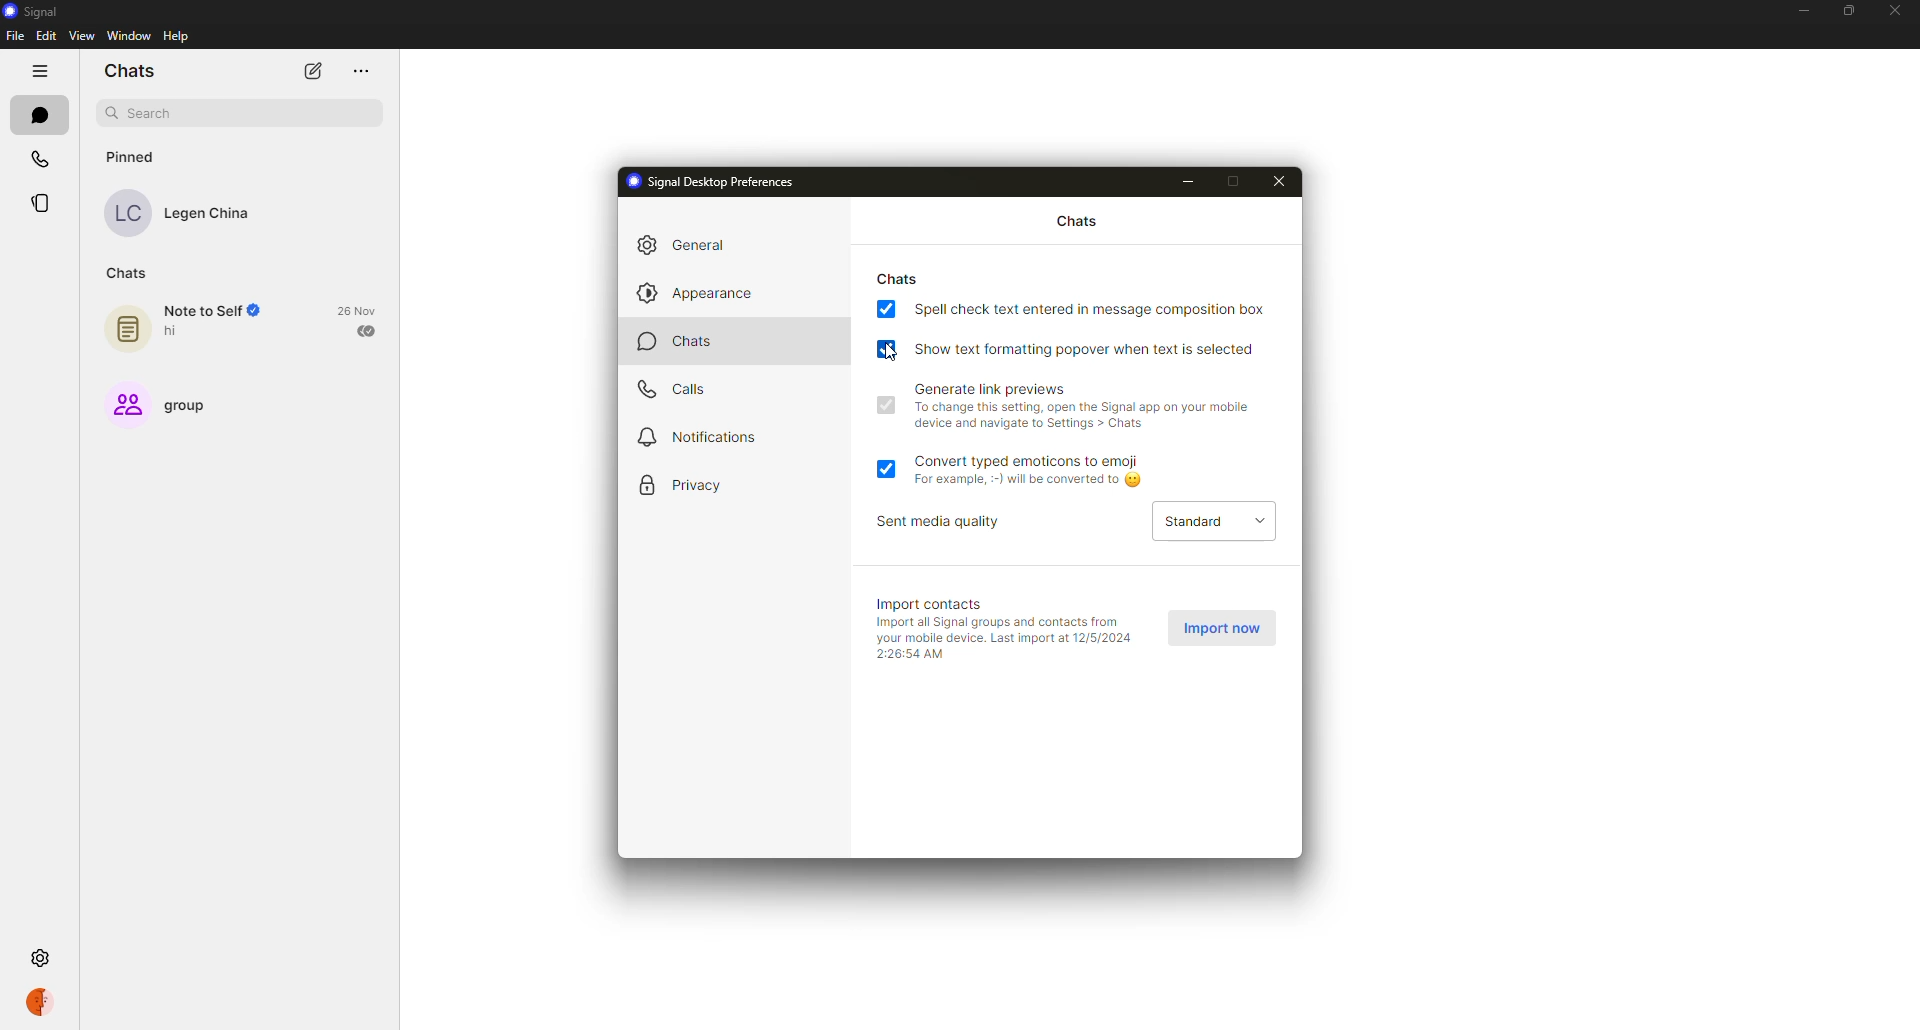  What do you see at coordinates (131, 70) in the screenshot?
I see `chats` at bounding box center [131, 70].